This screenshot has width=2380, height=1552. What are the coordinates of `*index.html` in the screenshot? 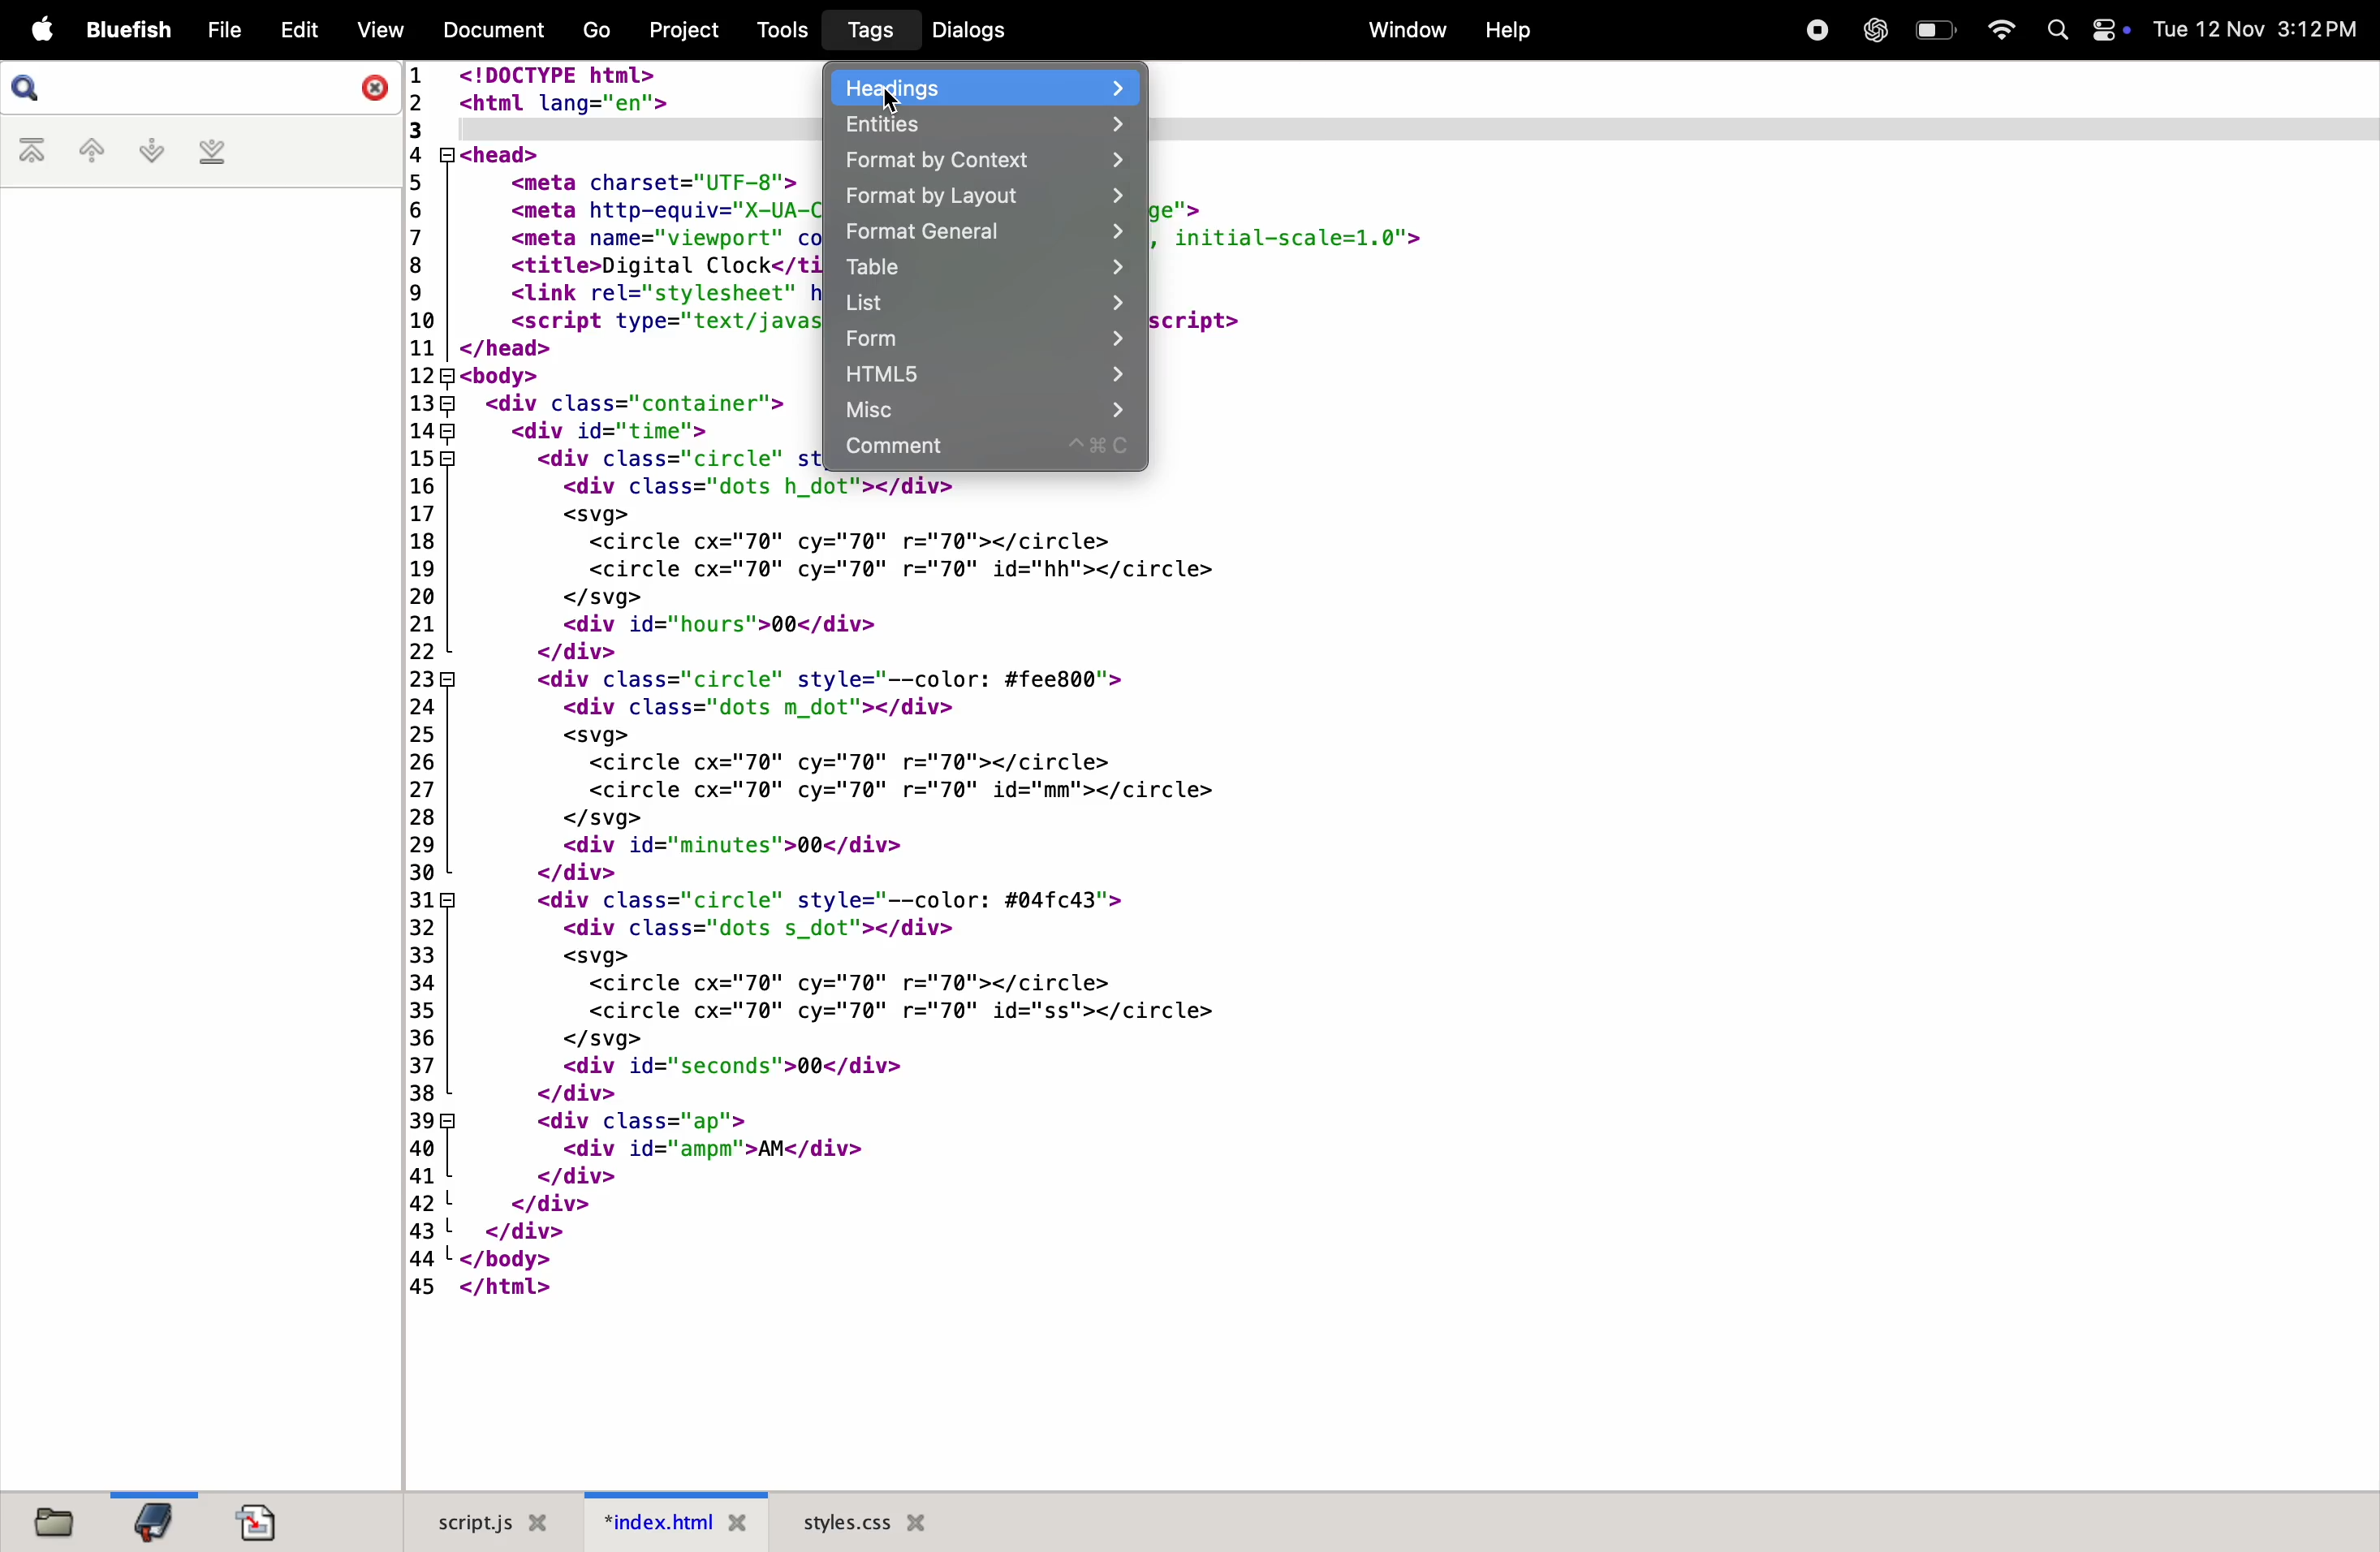 It's located at (668, 1521).